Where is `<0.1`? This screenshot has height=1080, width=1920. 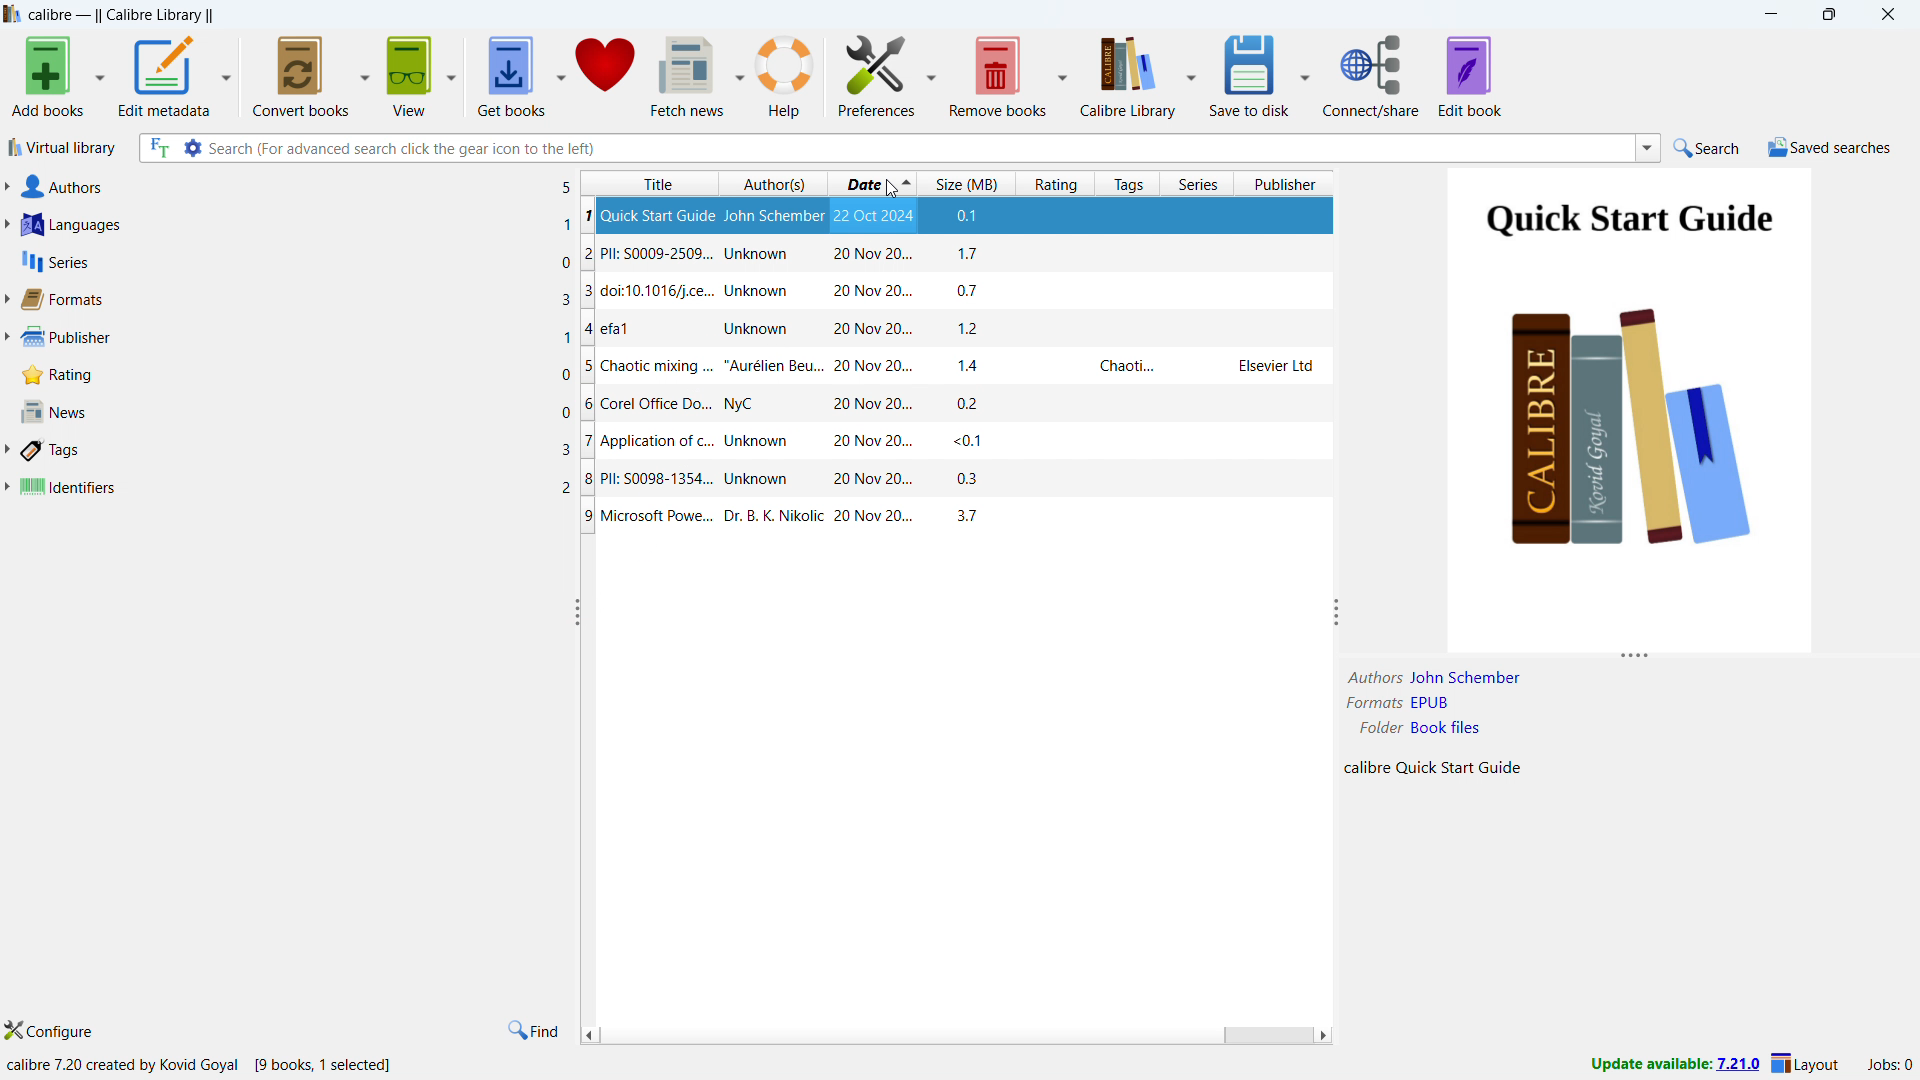 <0.1 is located at coordinates (969, 218).